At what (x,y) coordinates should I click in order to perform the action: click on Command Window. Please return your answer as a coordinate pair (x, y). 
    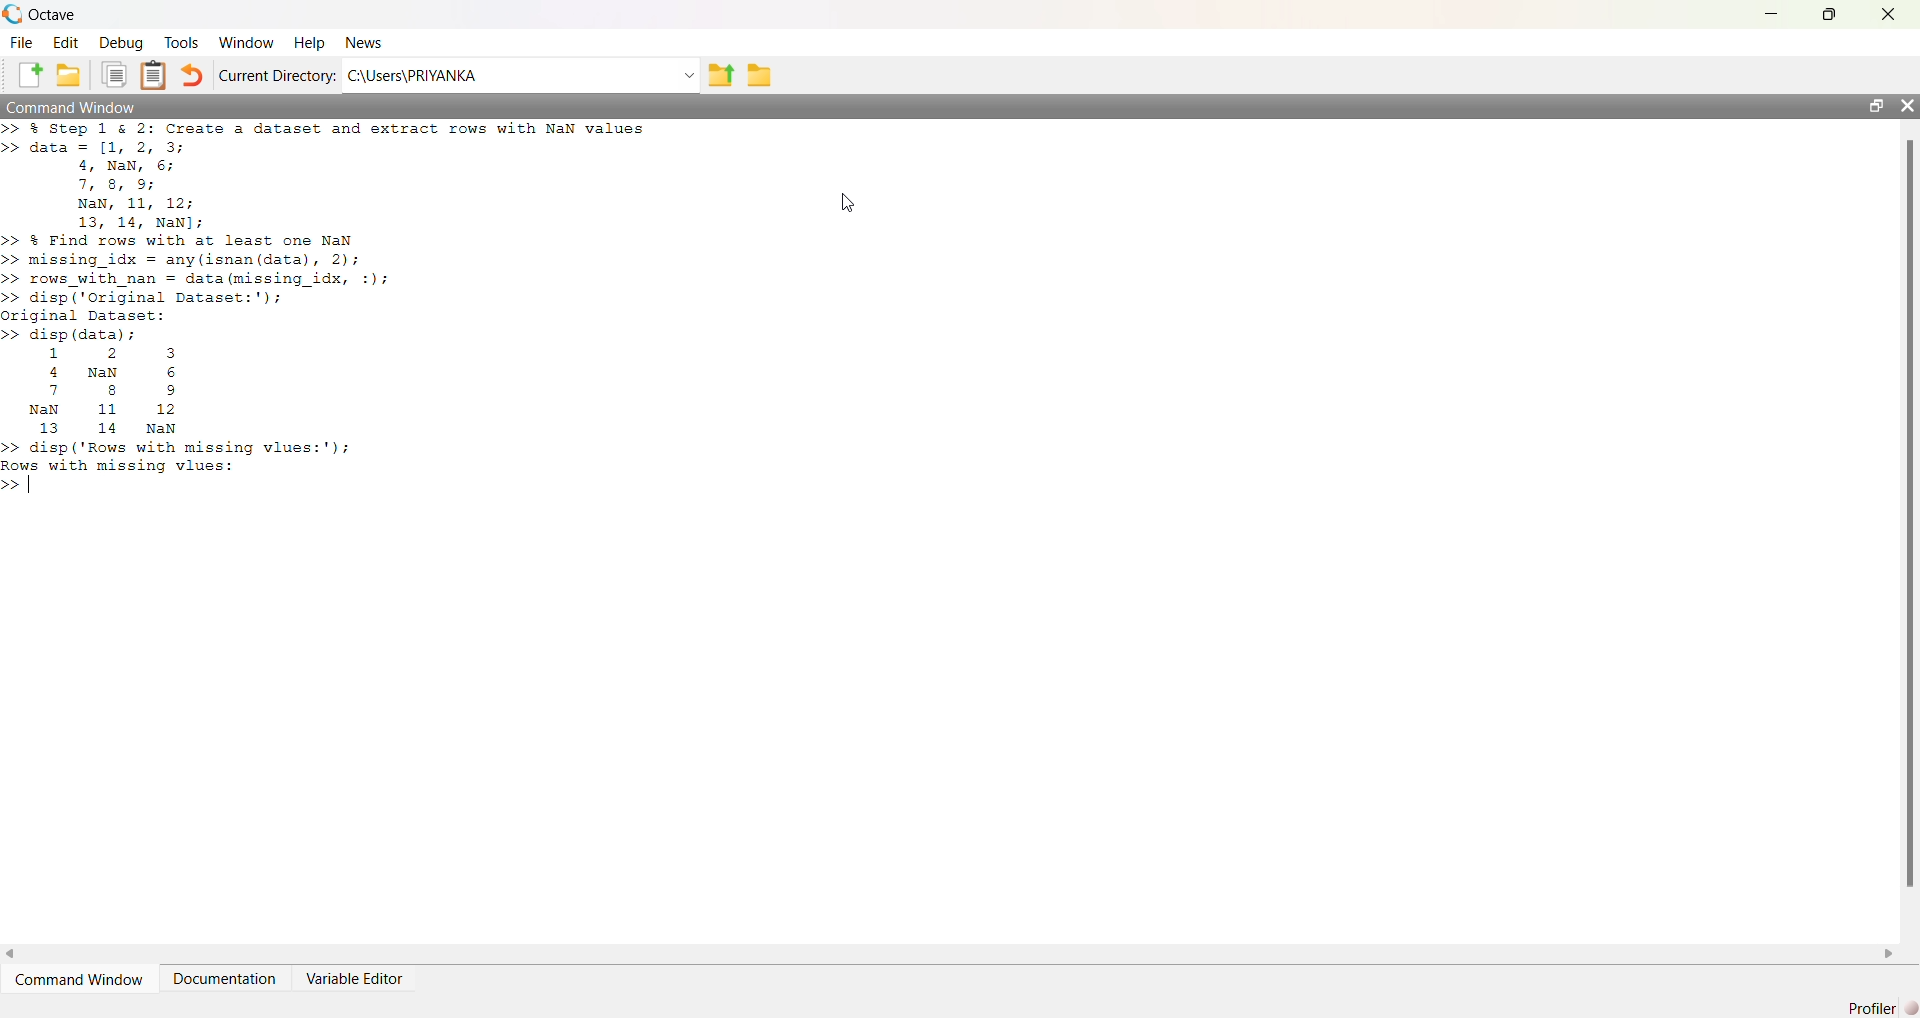
    Looking at the image, I should click on (73, 106).